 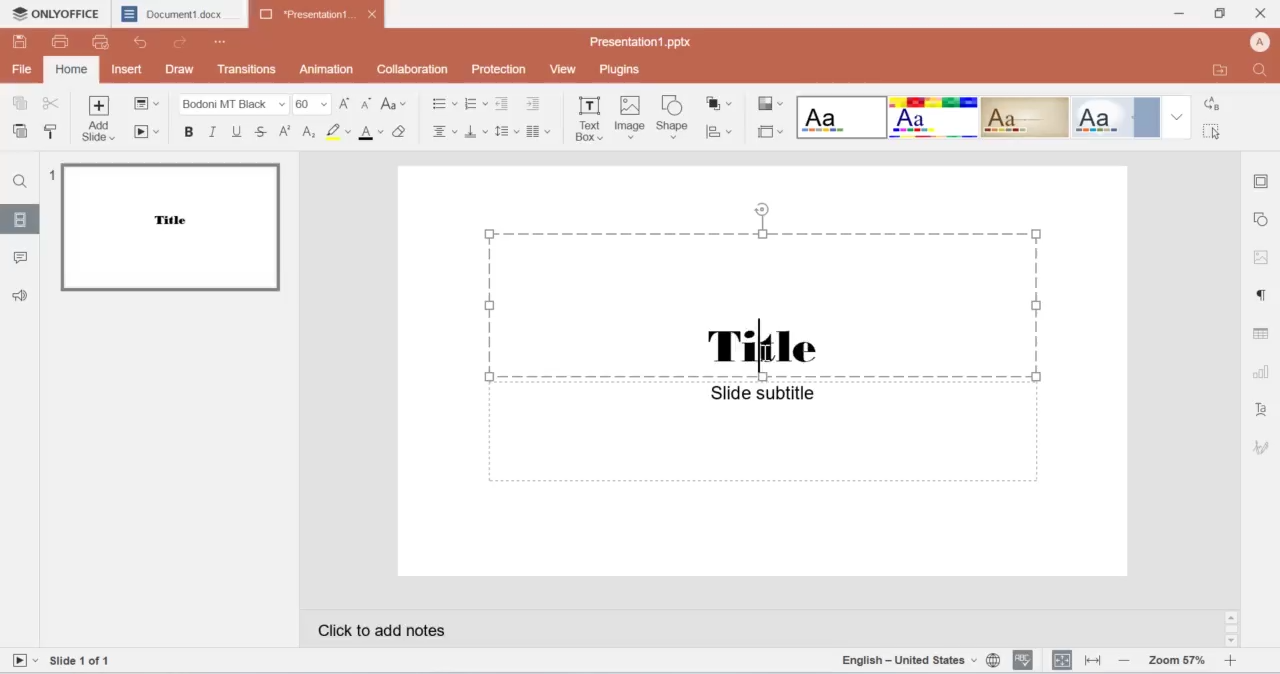 What do you see at coordinates (500, 69) in the screenshot?
I see `Protection` at bounding box center [500, 69].